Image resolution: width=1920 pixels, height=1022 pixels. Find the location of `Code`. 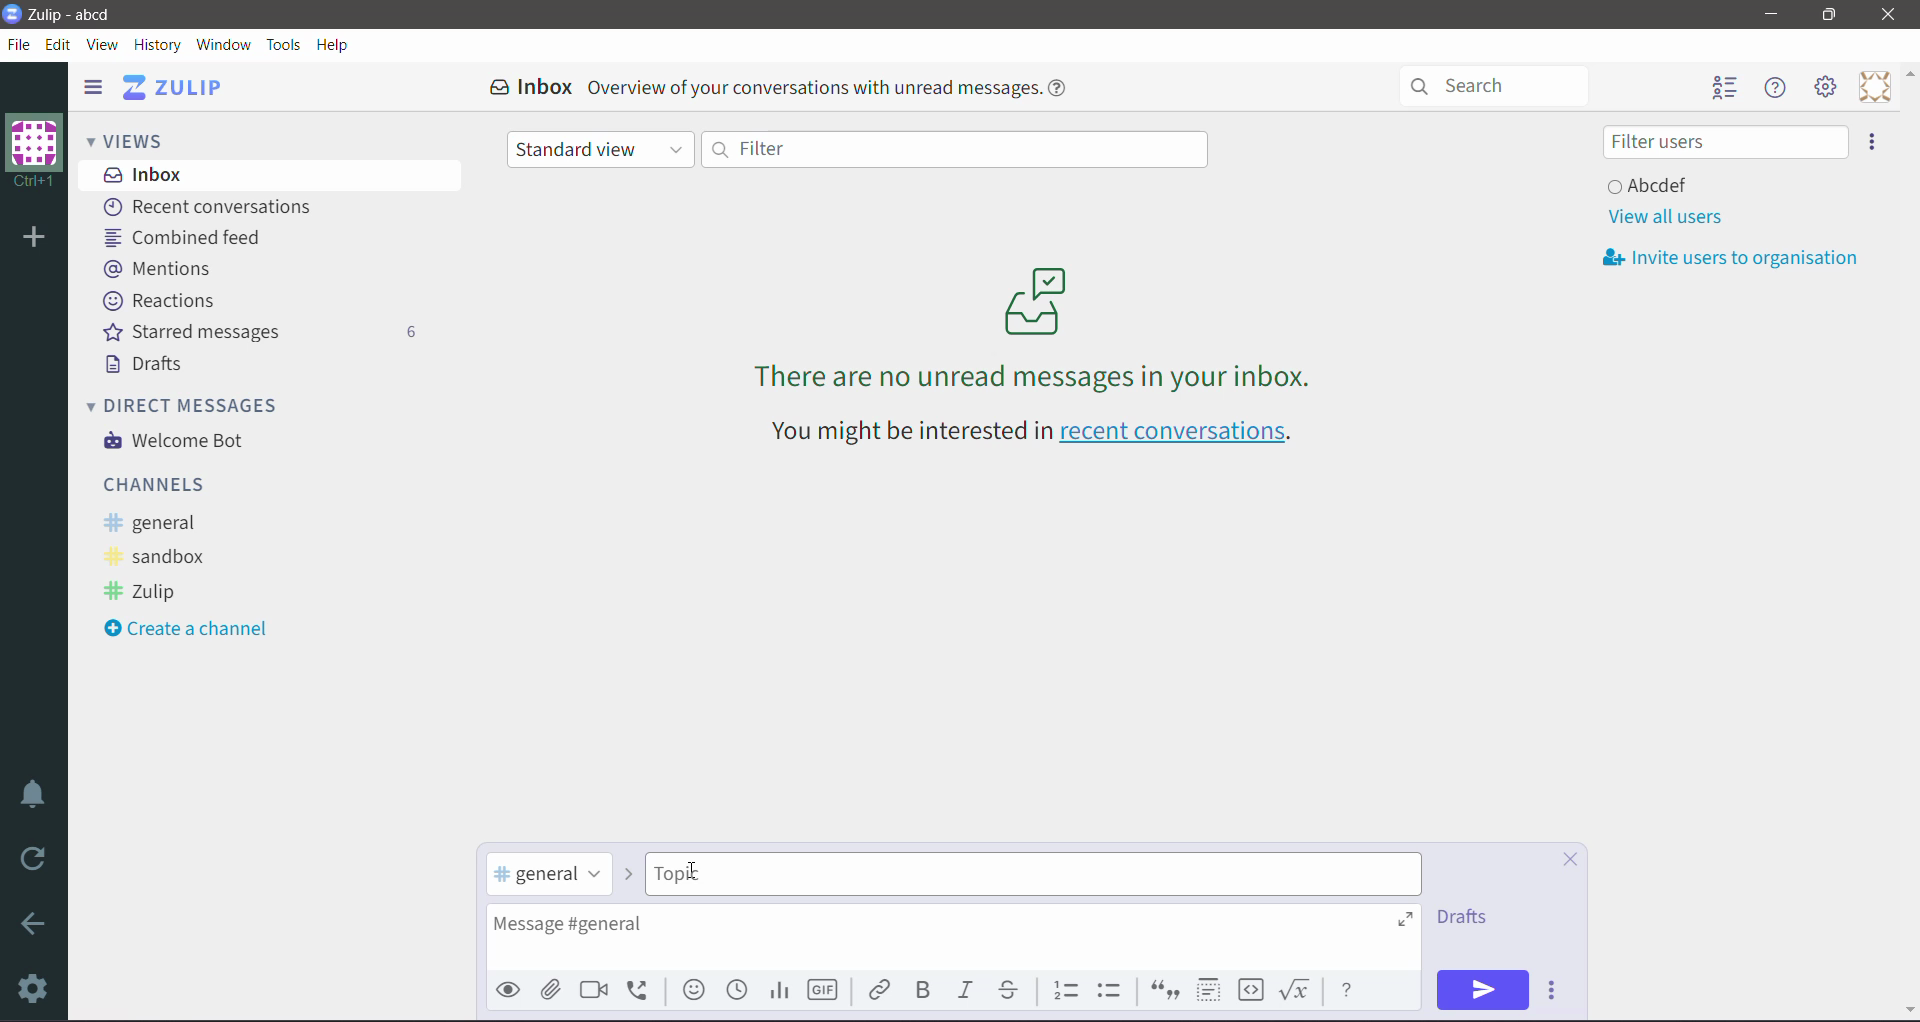

Code is located at coordinates (1251, 991).